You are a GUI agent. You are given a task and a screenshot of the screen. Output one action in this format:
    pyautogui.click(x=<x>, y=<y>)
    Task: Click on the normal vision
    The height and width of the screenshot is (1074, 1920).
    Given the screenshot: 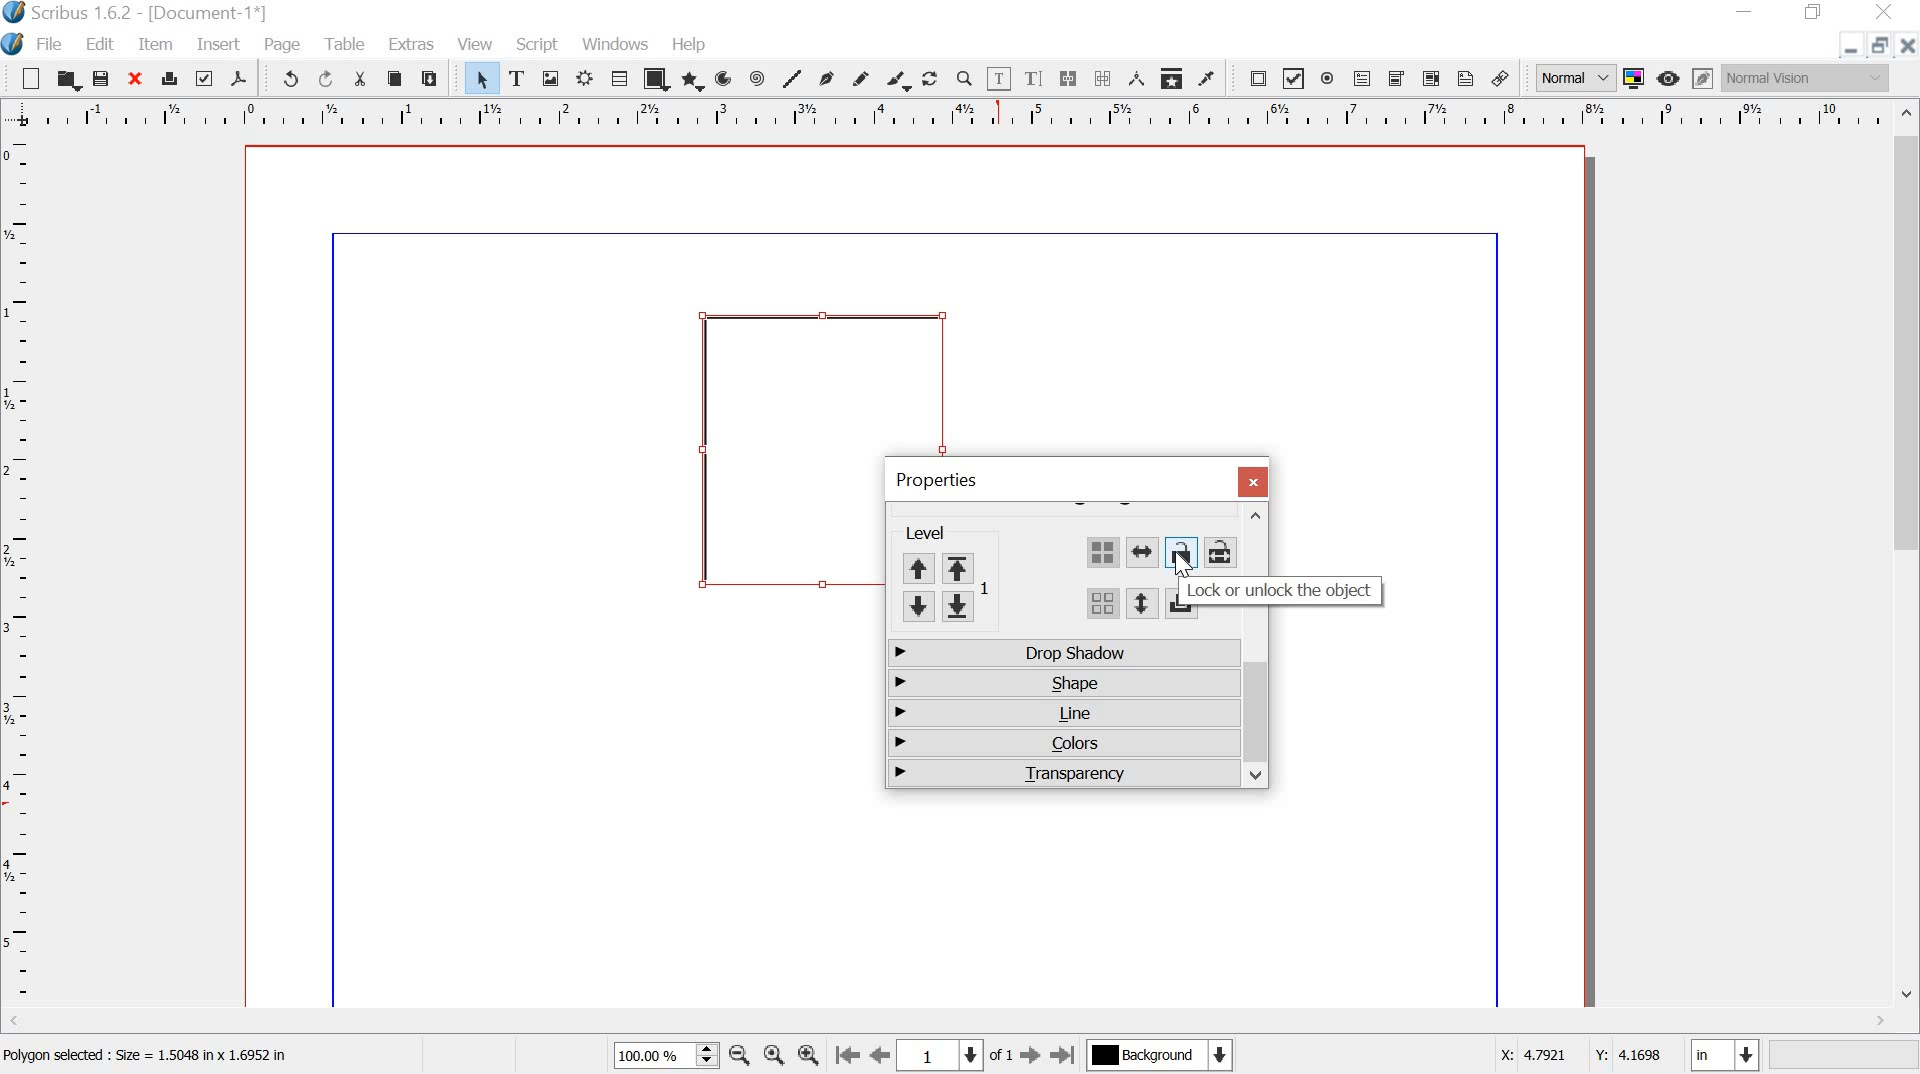 What is the action you would take?
    pyautogui.click(x=1807, y=78)
    